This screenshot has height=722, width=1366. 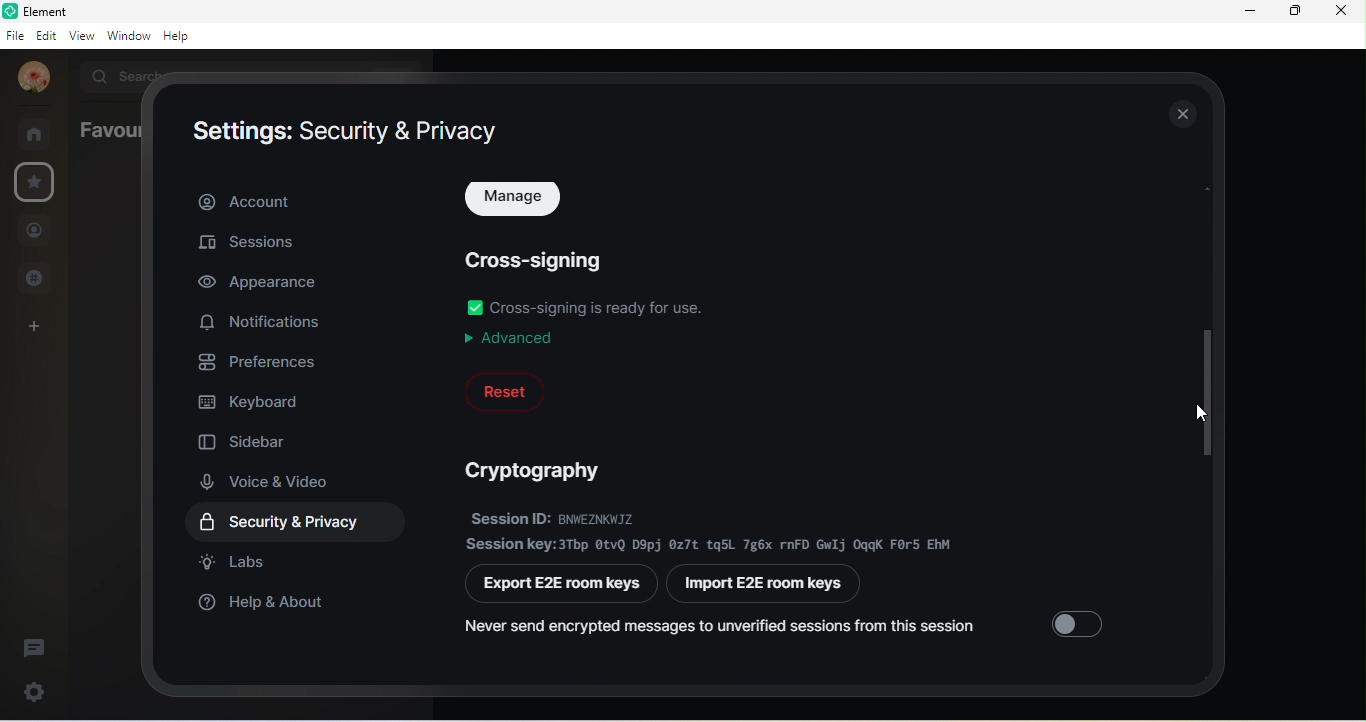 I want to click on export e2e room keys, so click(x=563, y=585).